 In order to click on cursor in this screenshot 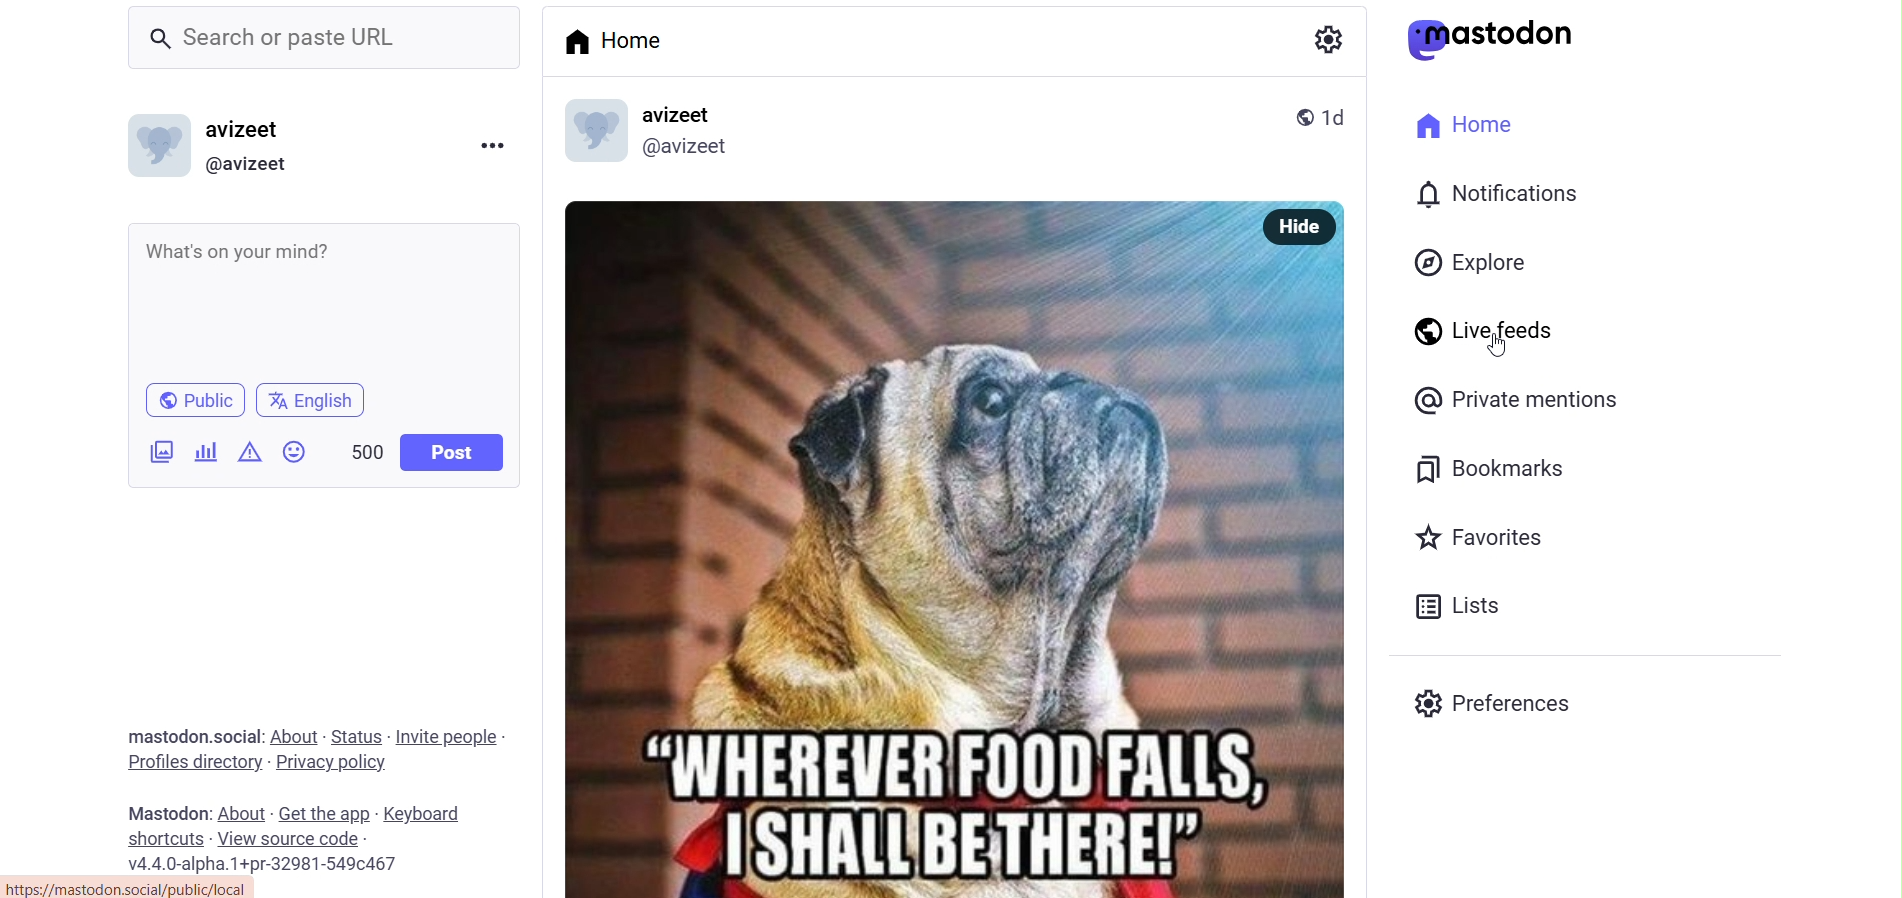, I will do `click(1507, 352)`.